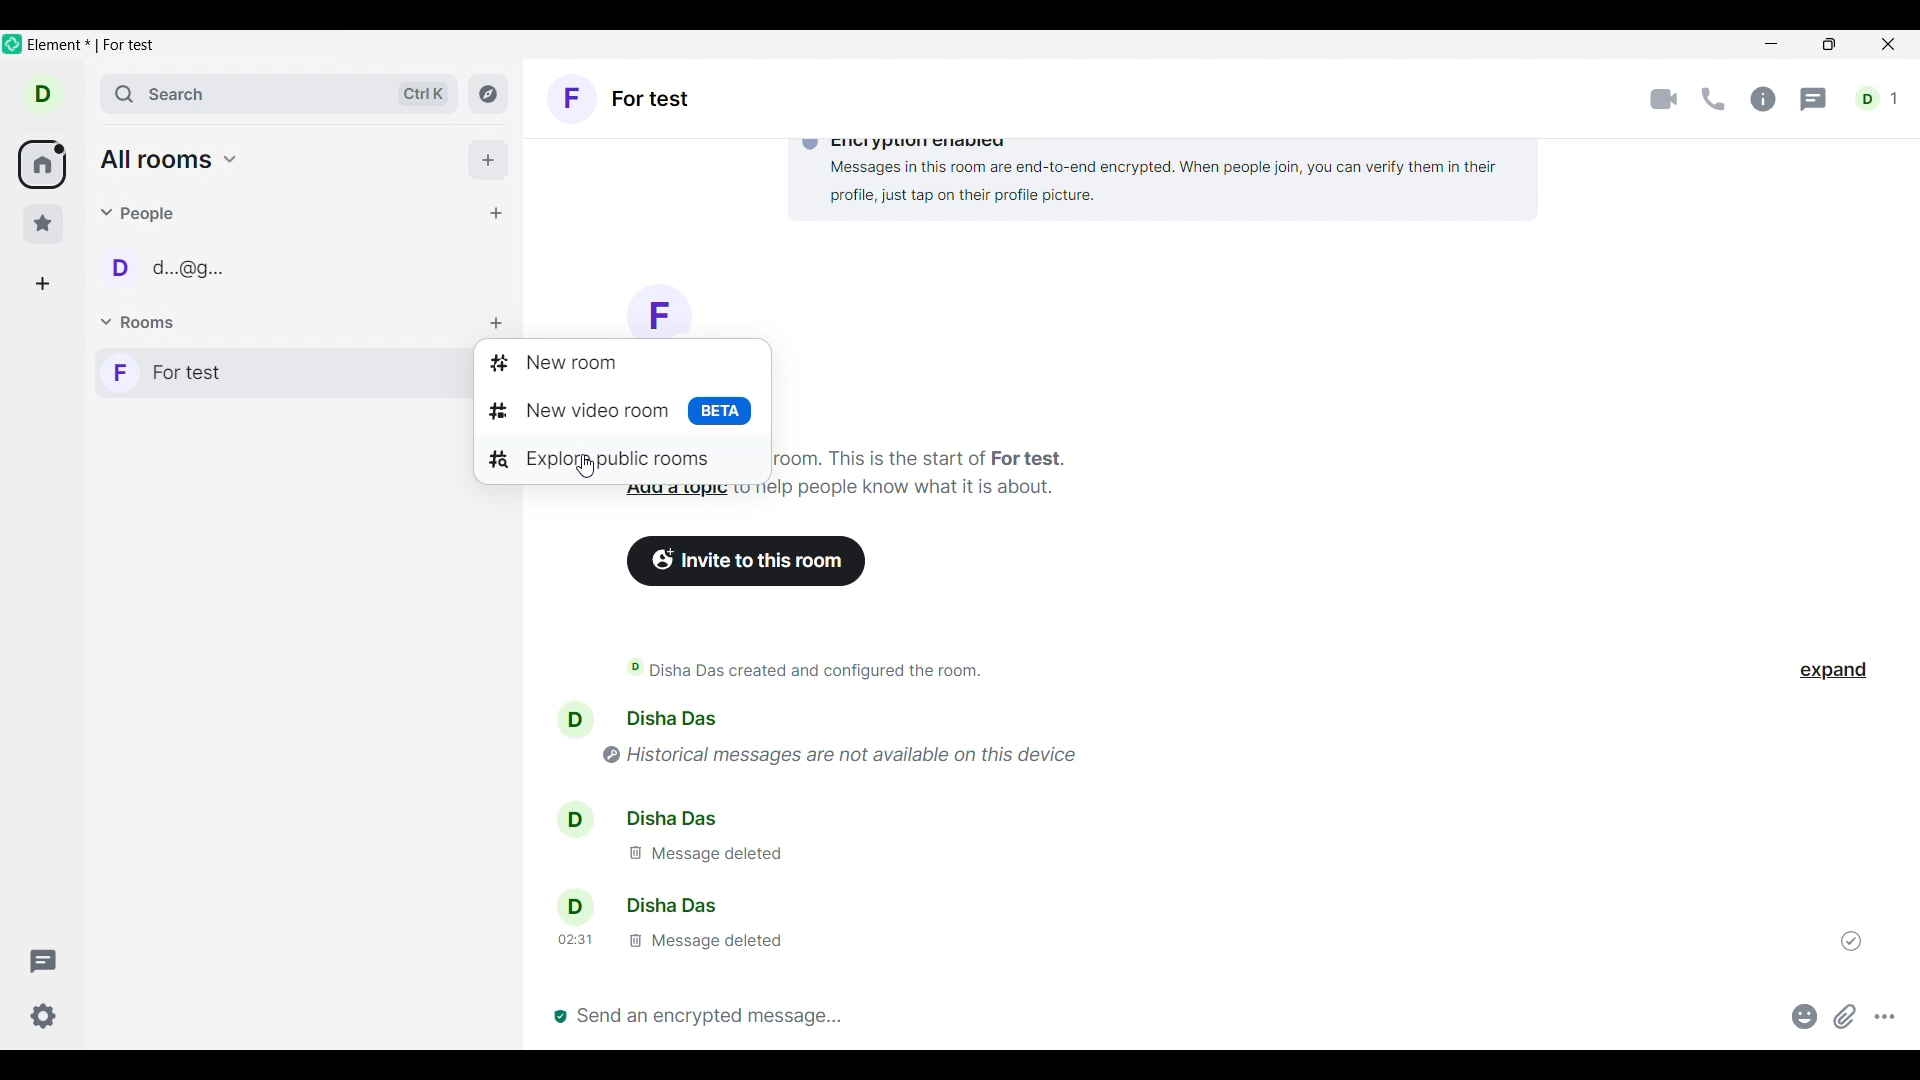 The width and height of the screenshot is (1920, 1080). I want to click on Video call, so click(1664, 99).